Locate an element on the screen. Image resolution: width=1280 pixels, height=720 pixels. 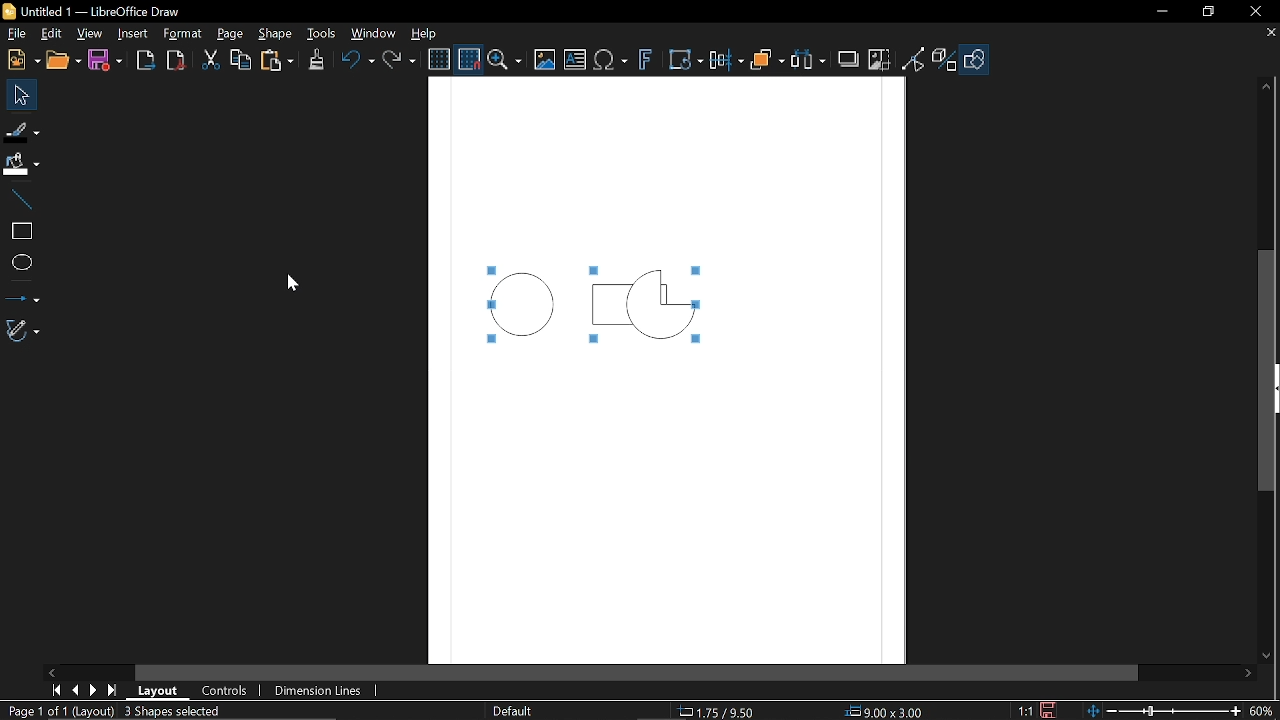
Cursor is located at coordinates (293, 280).